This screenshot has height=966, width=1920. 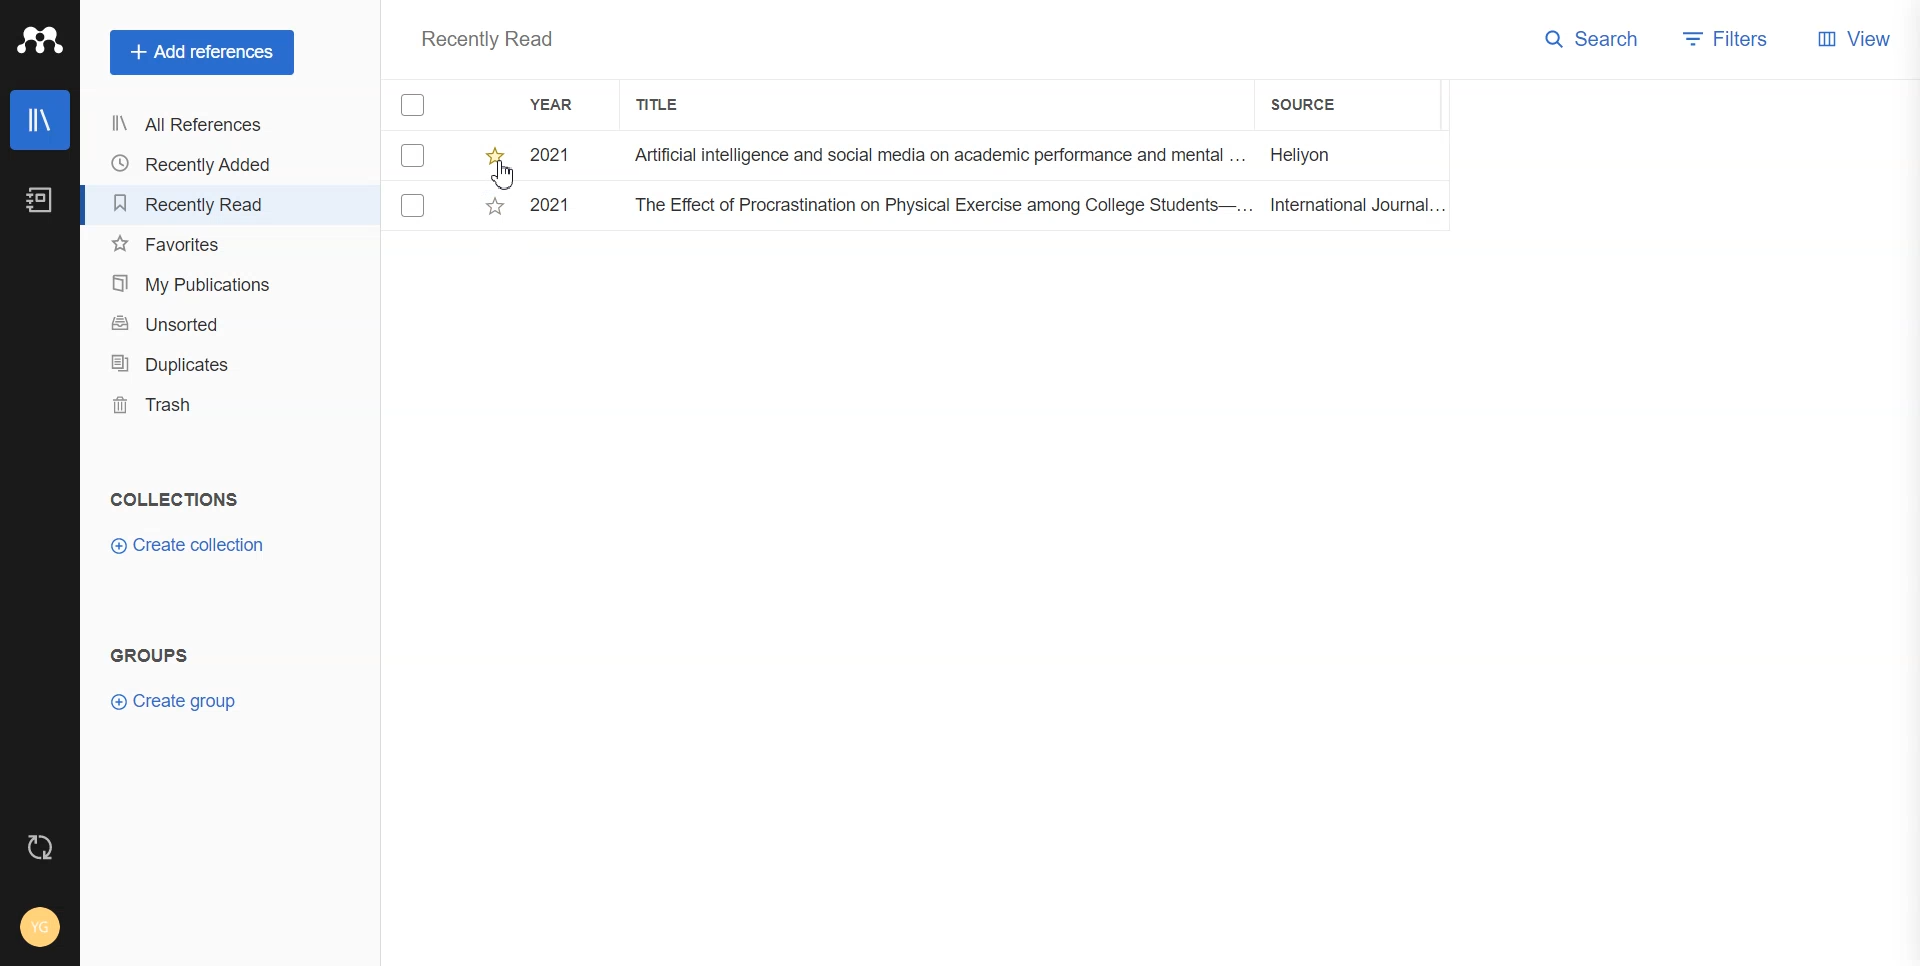 I want to click on Trash, so click(x=199, y=406).